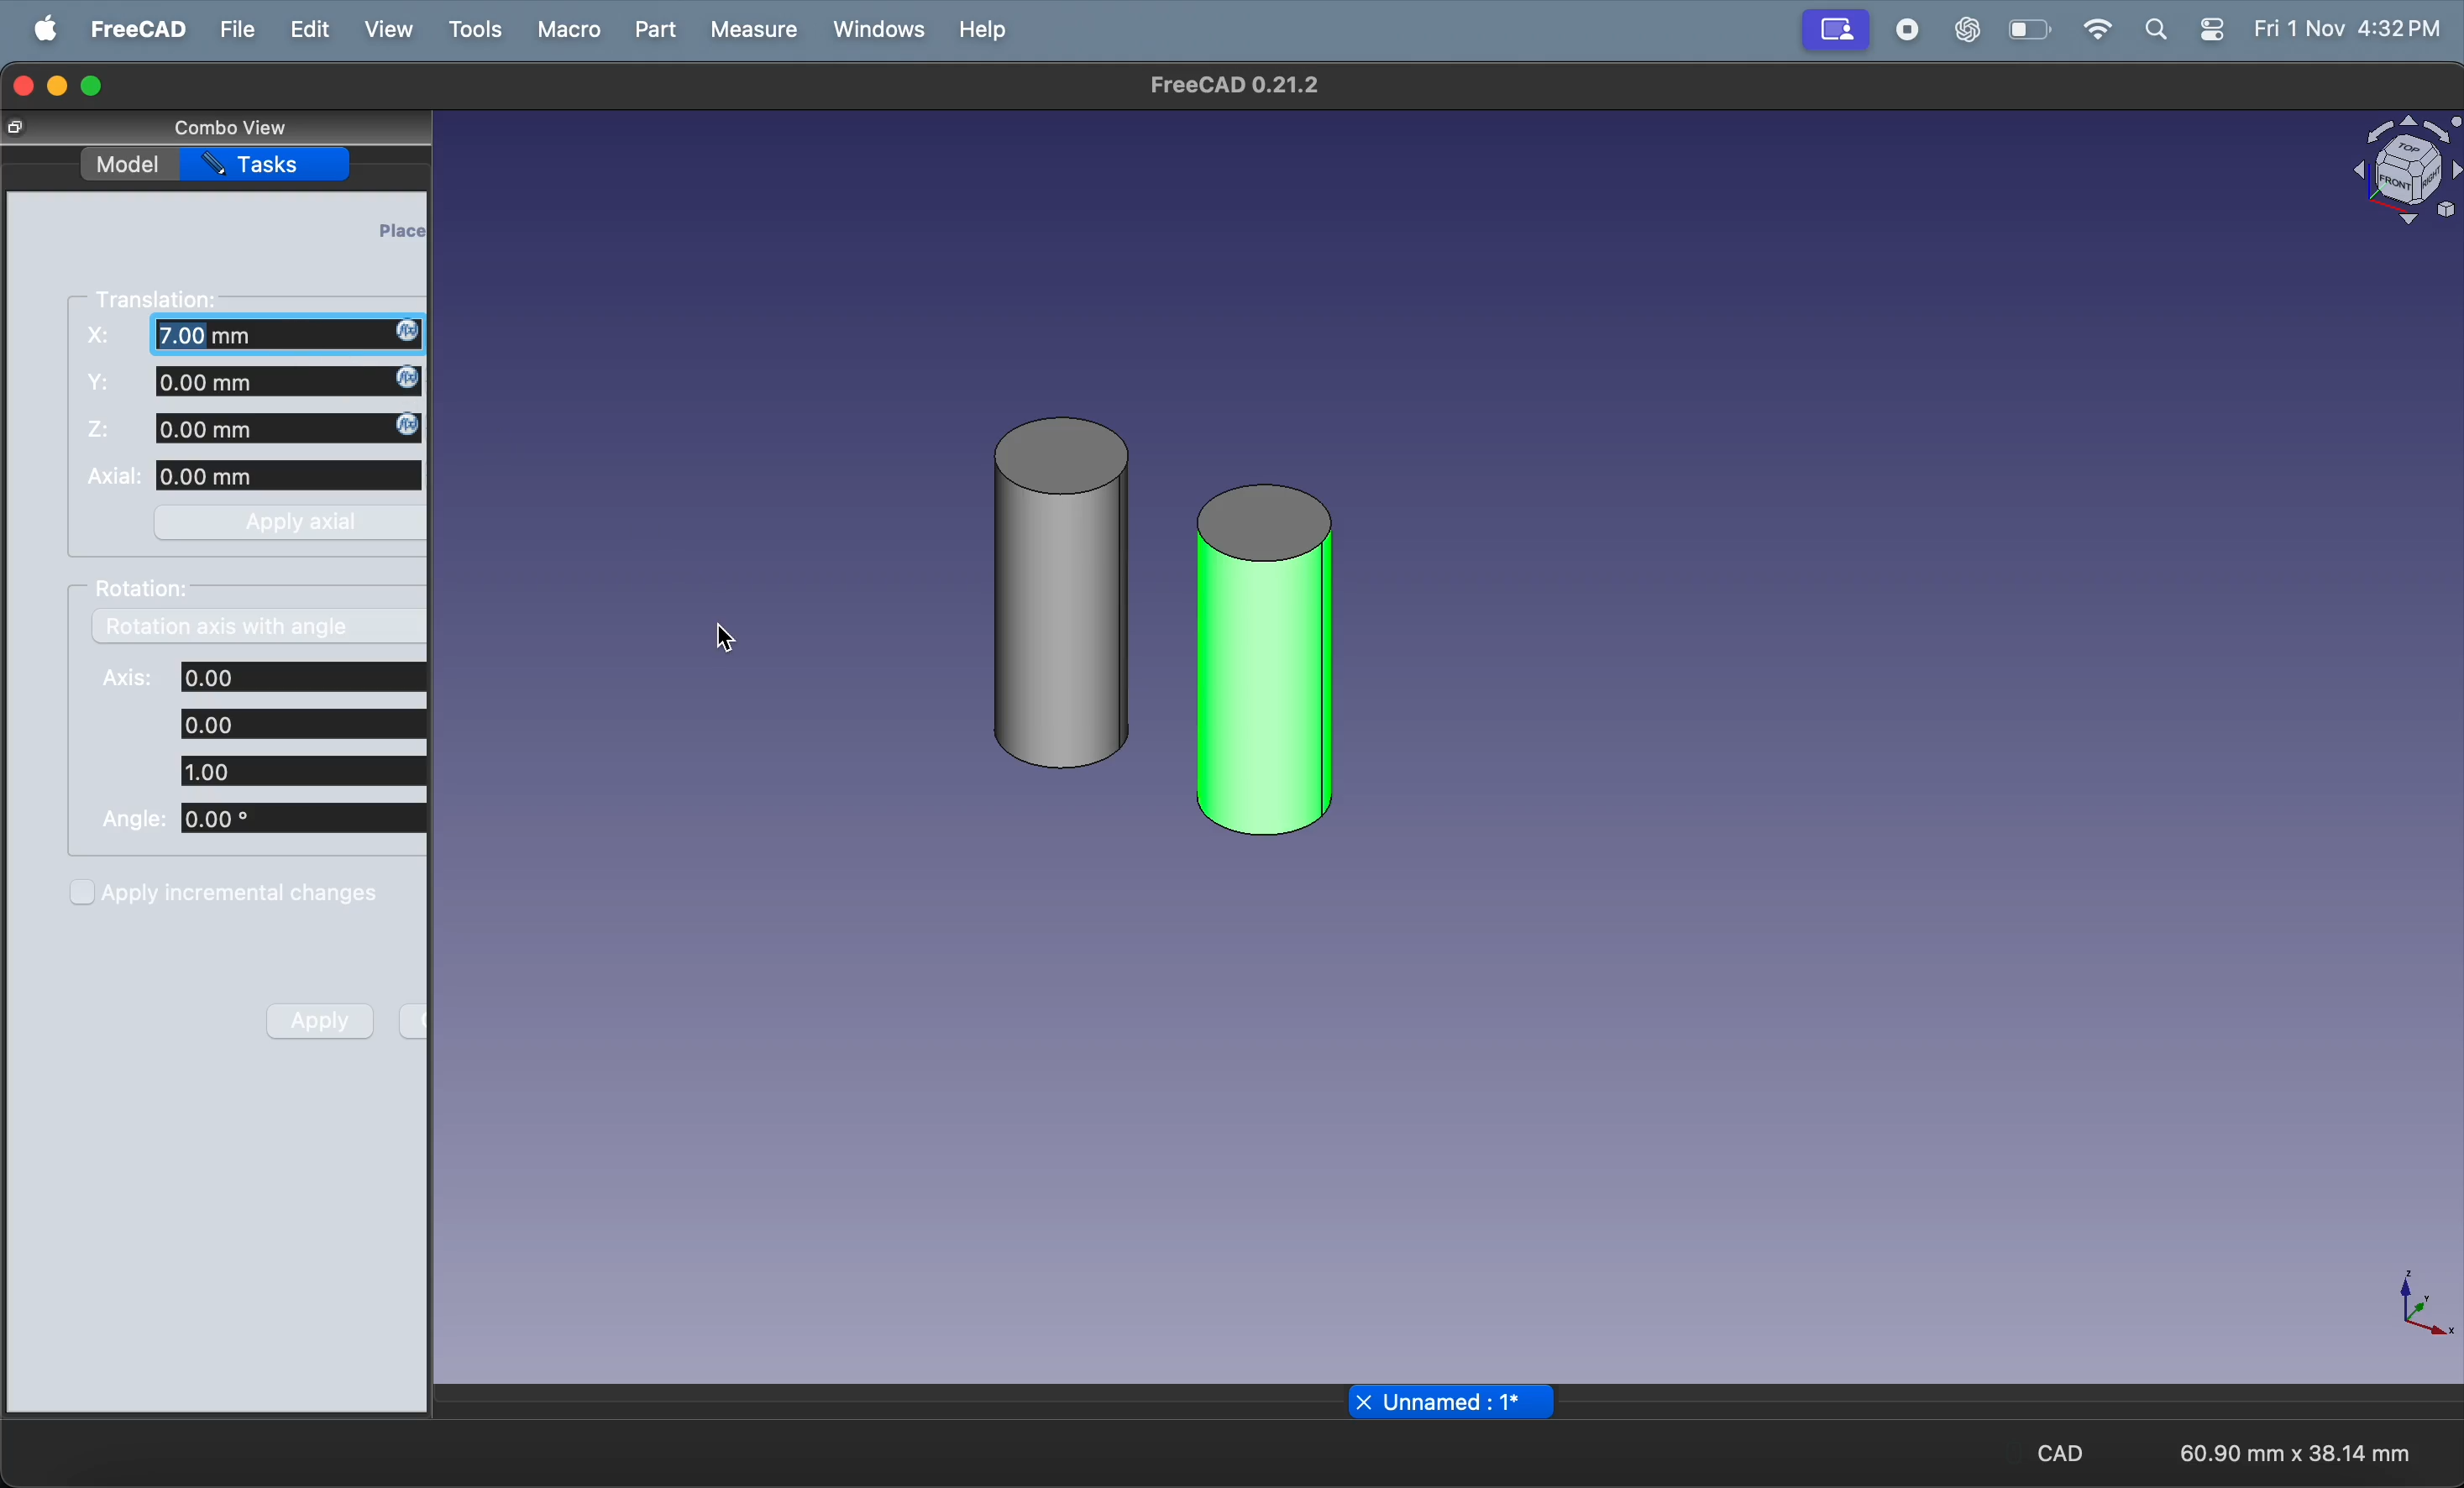 Image resolution: width=2464 pixels, height=1488 pixels. What do you see at coordinates (130, 28) in the screenshot?
I see `freecad` at bounding box center [130, 28].